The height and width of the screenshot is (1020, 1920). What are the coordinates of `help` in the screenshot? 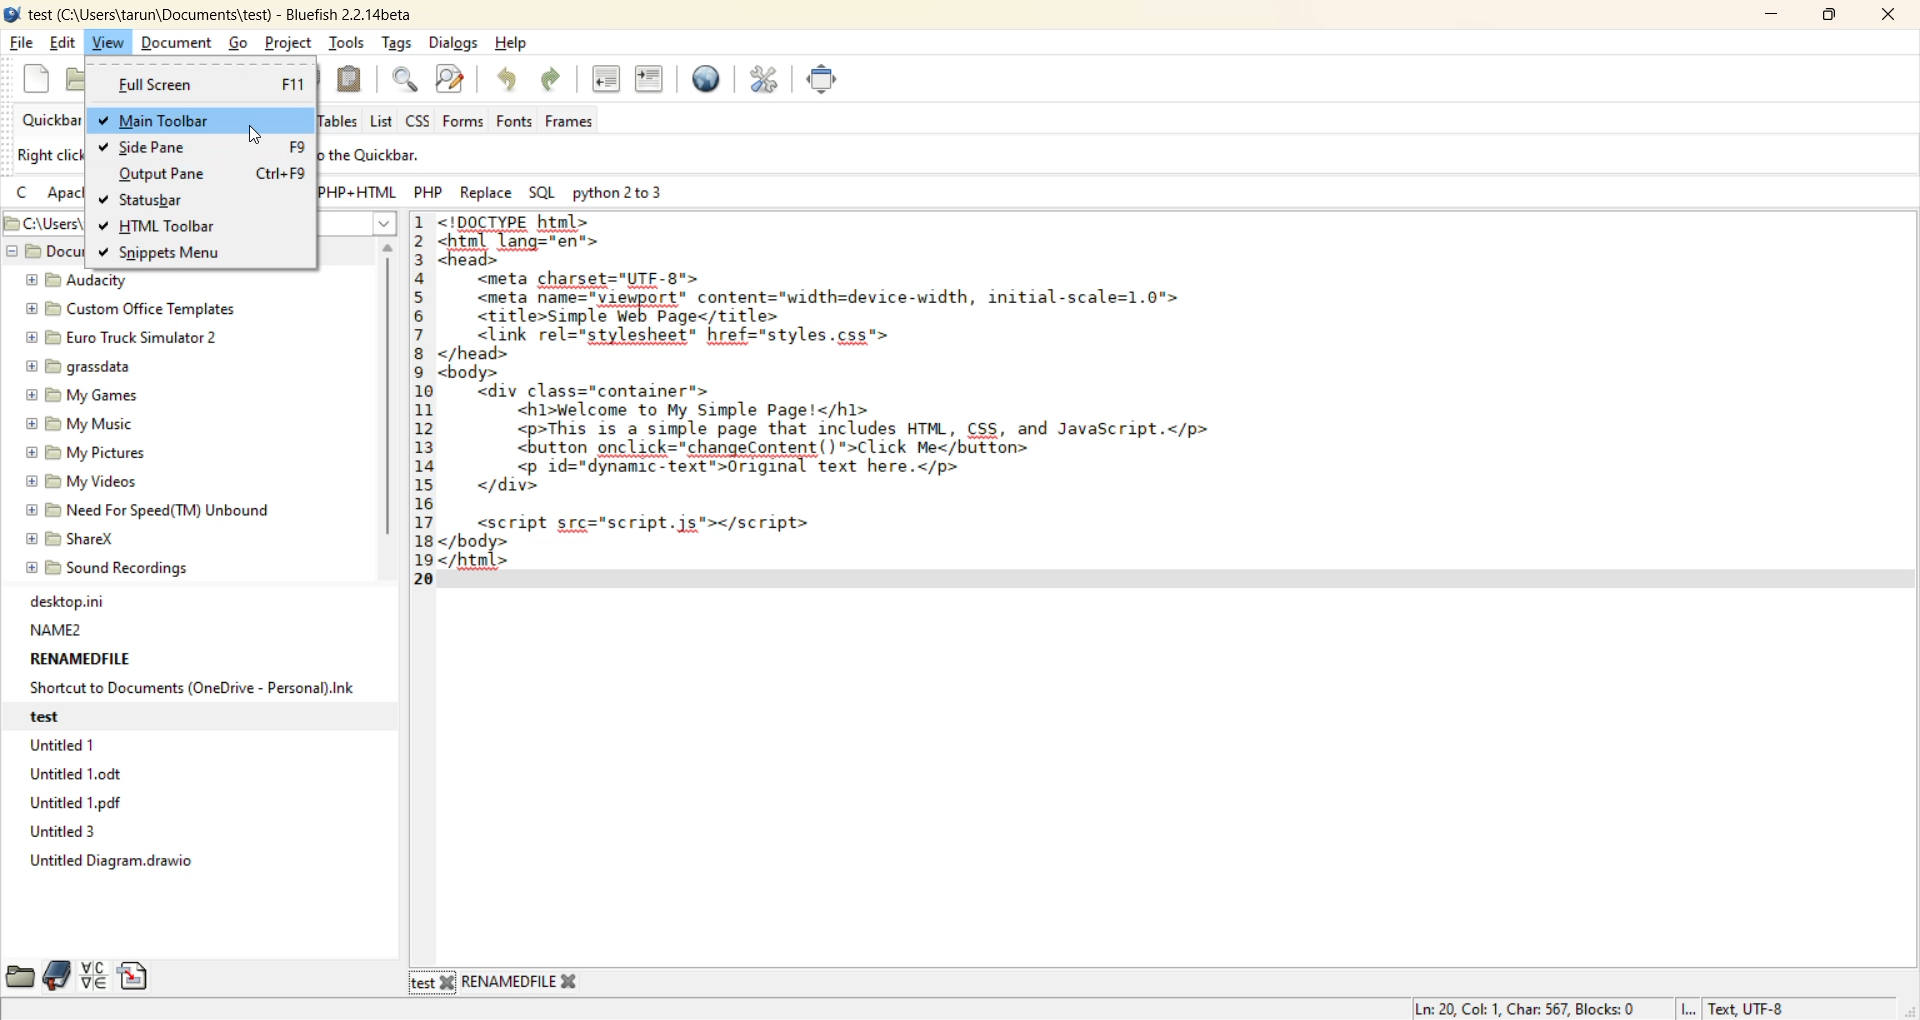 It's located at (515, 44).